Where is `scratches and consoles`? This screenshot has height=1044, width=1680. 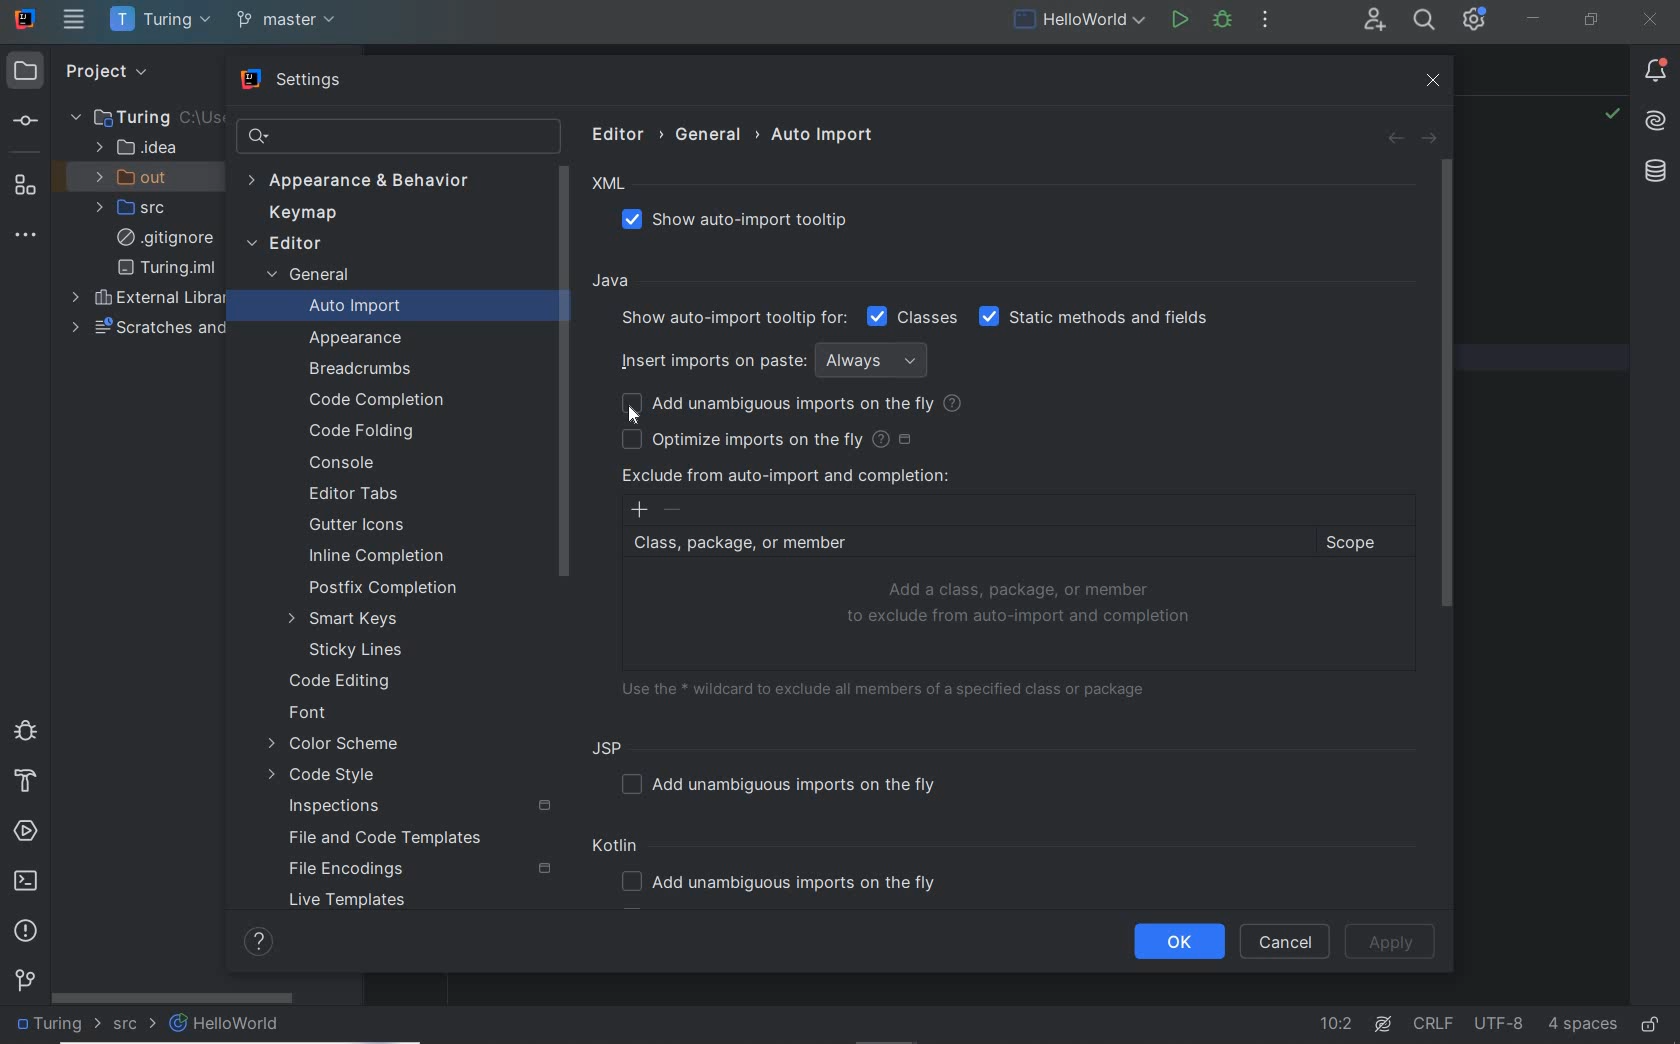 scratches and consoles is located at coordinates (158, 327).